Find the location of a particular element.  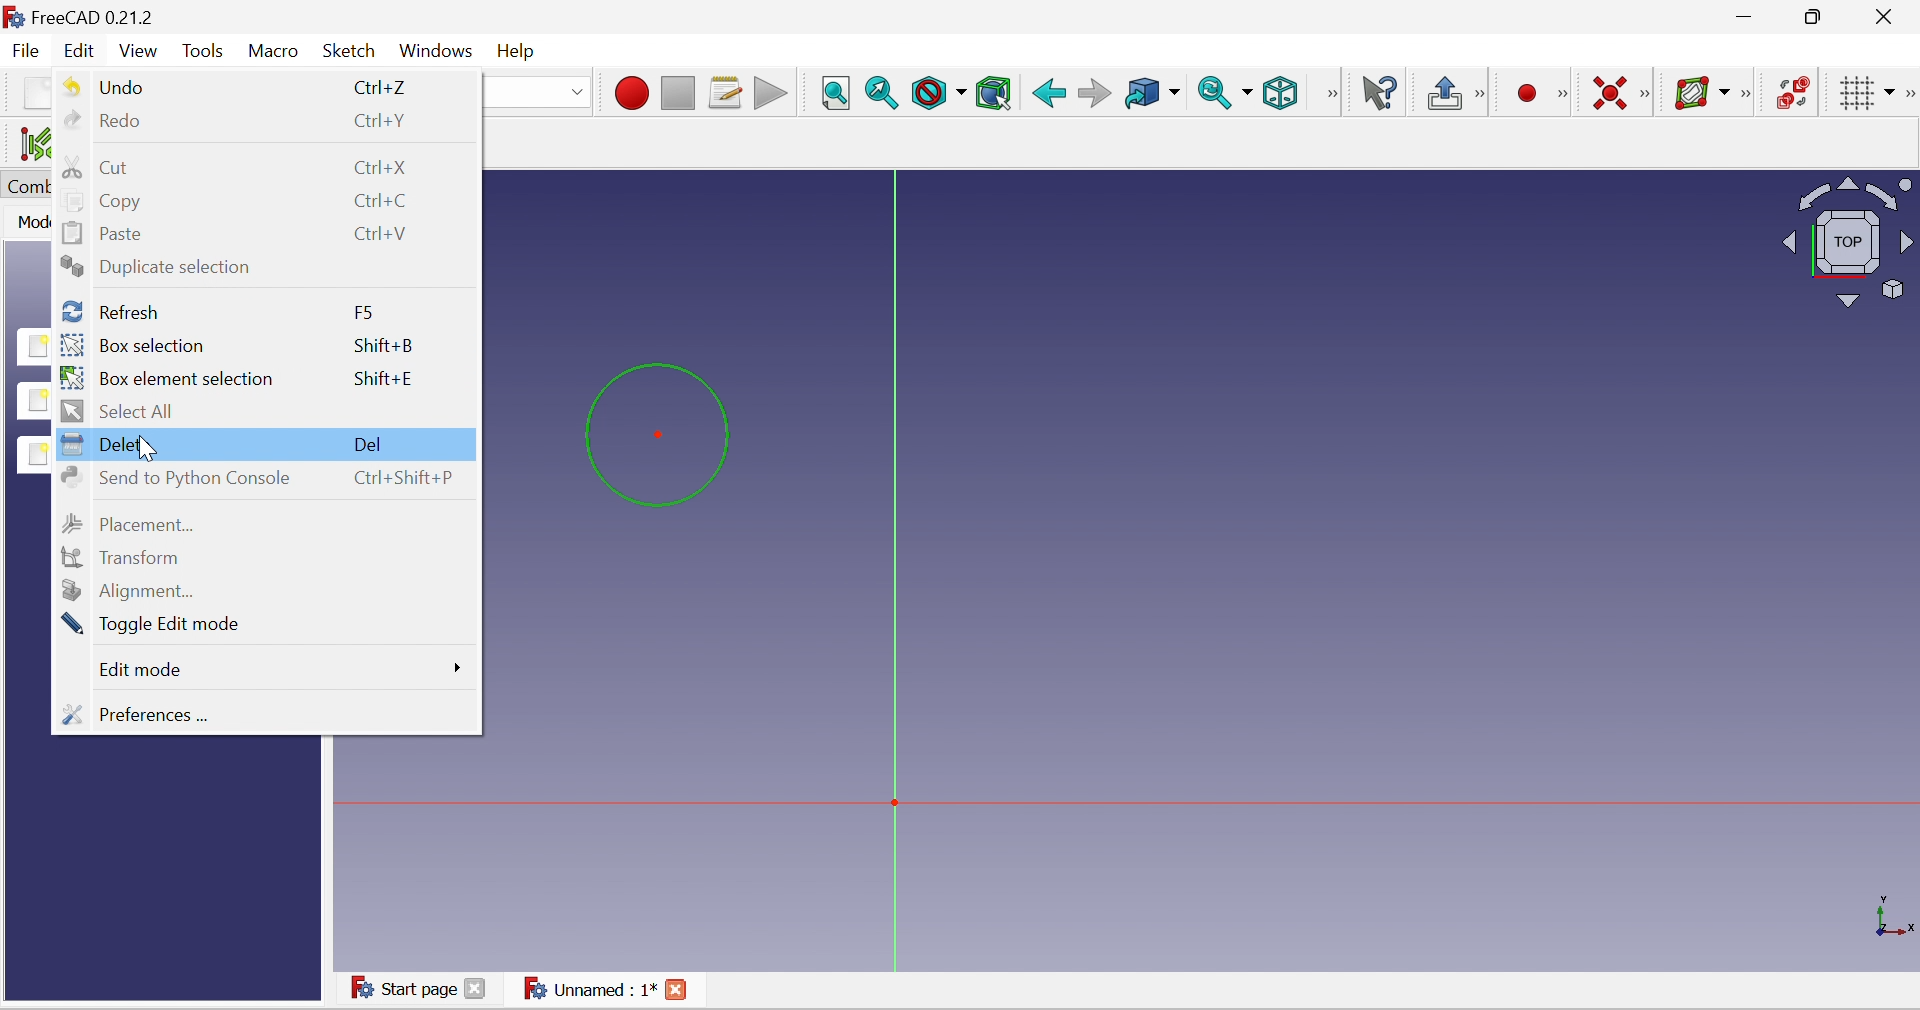

Del is located at coordinates (368, 444).